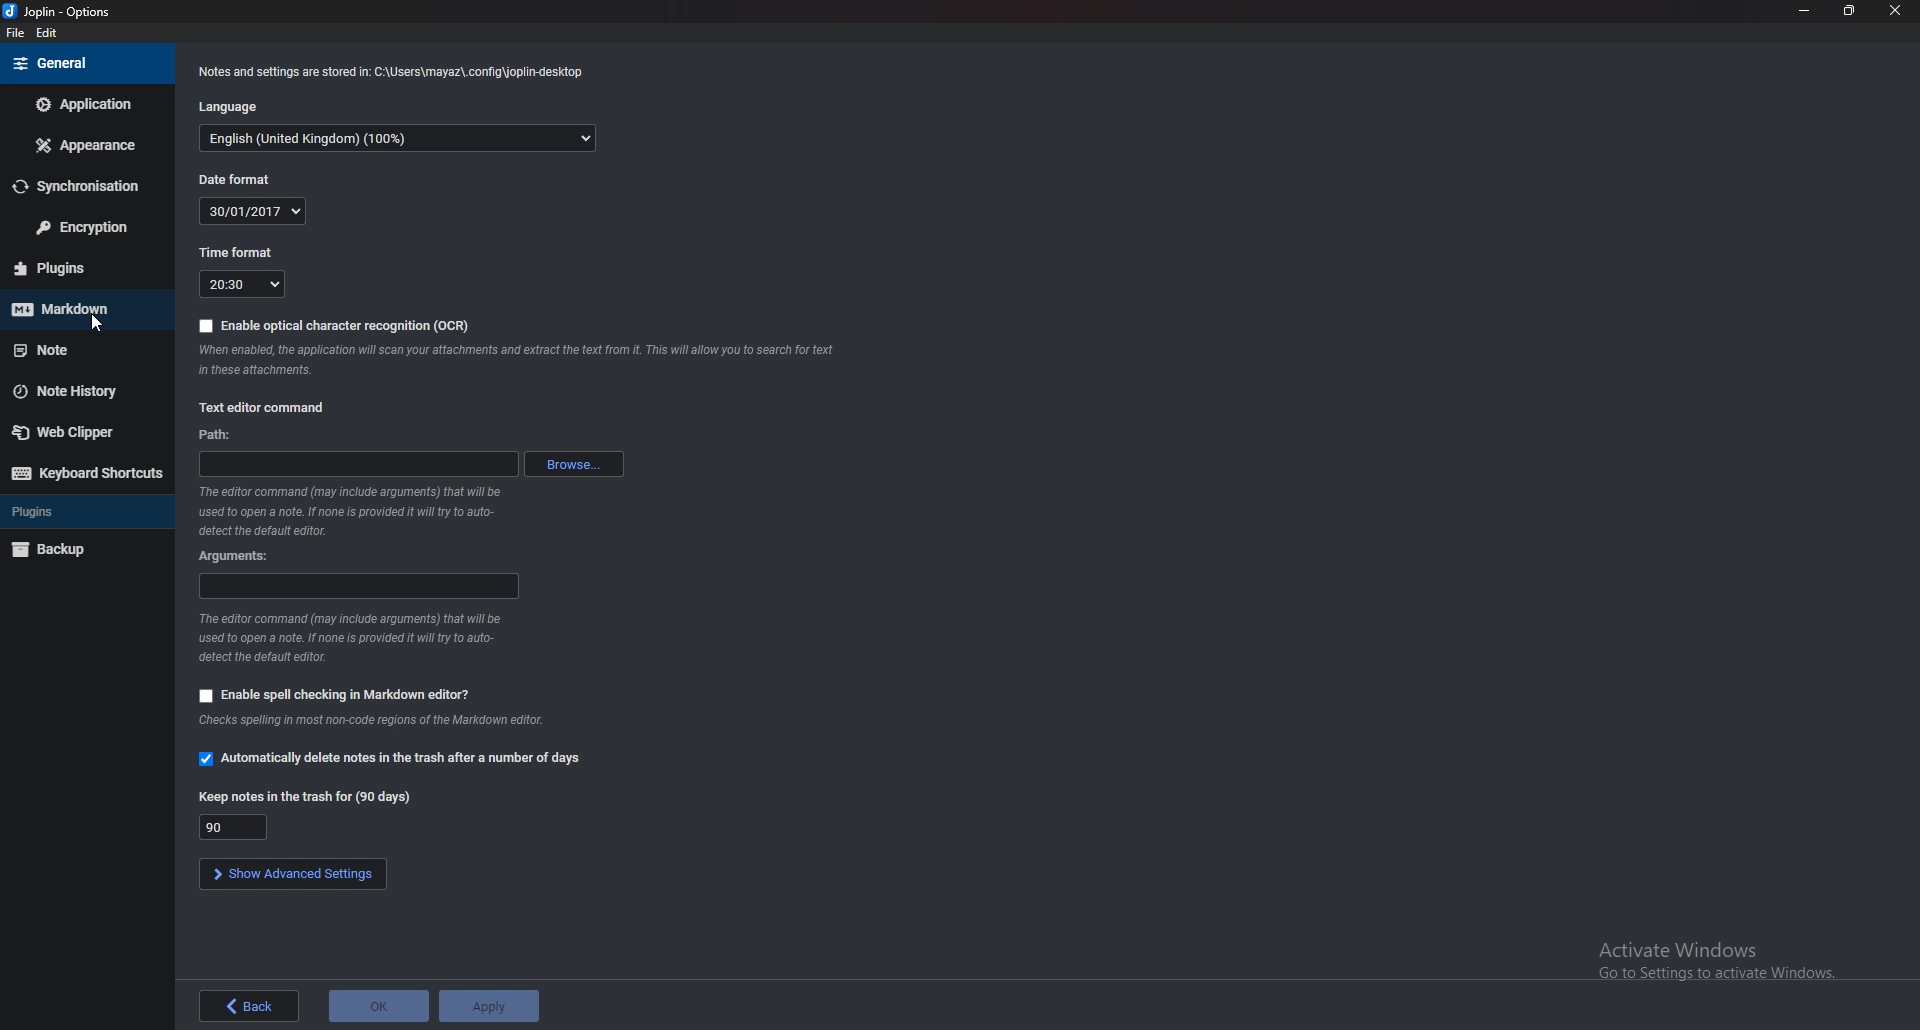 Image resolution: width=1920 pixels, height=1030 pixels. What do you see at coordinates (80, 434) in the screenshot?
I see `Web clipper` at bounding box center [80, 434].